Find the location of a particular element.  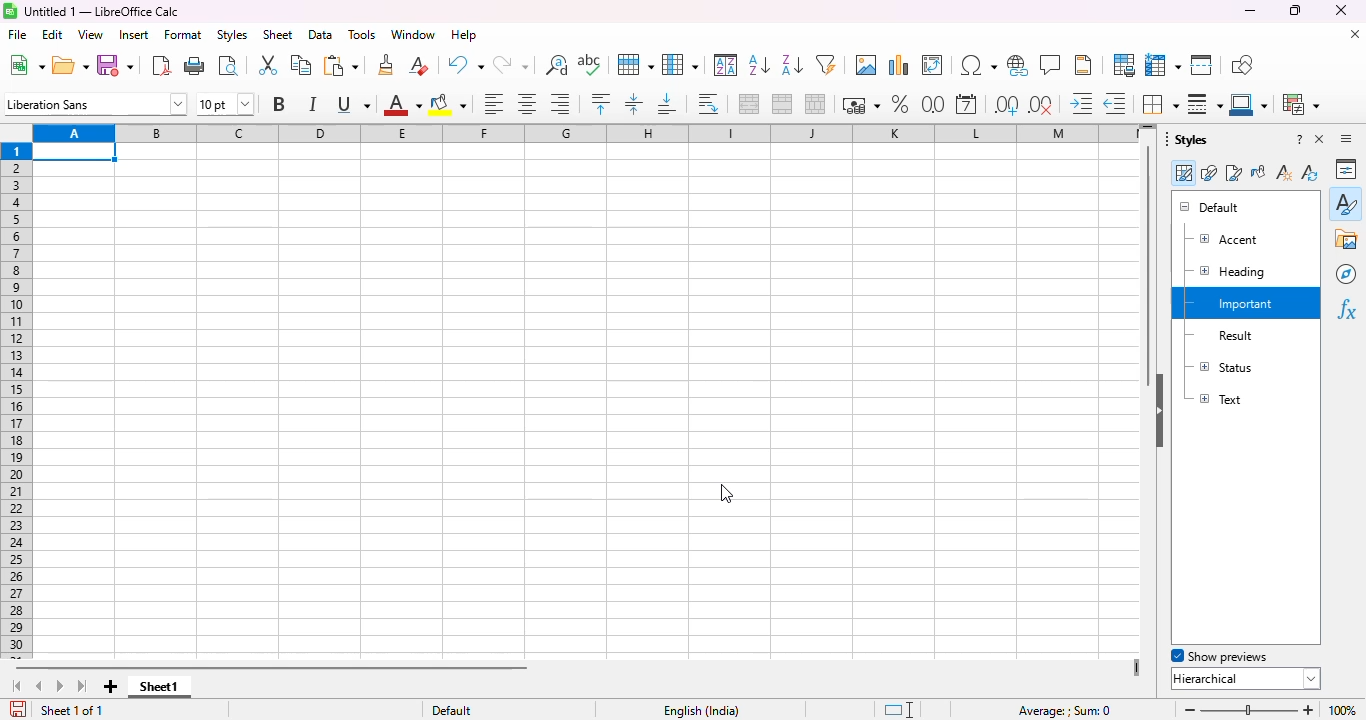

split window is located at coordinates (1202, 65).